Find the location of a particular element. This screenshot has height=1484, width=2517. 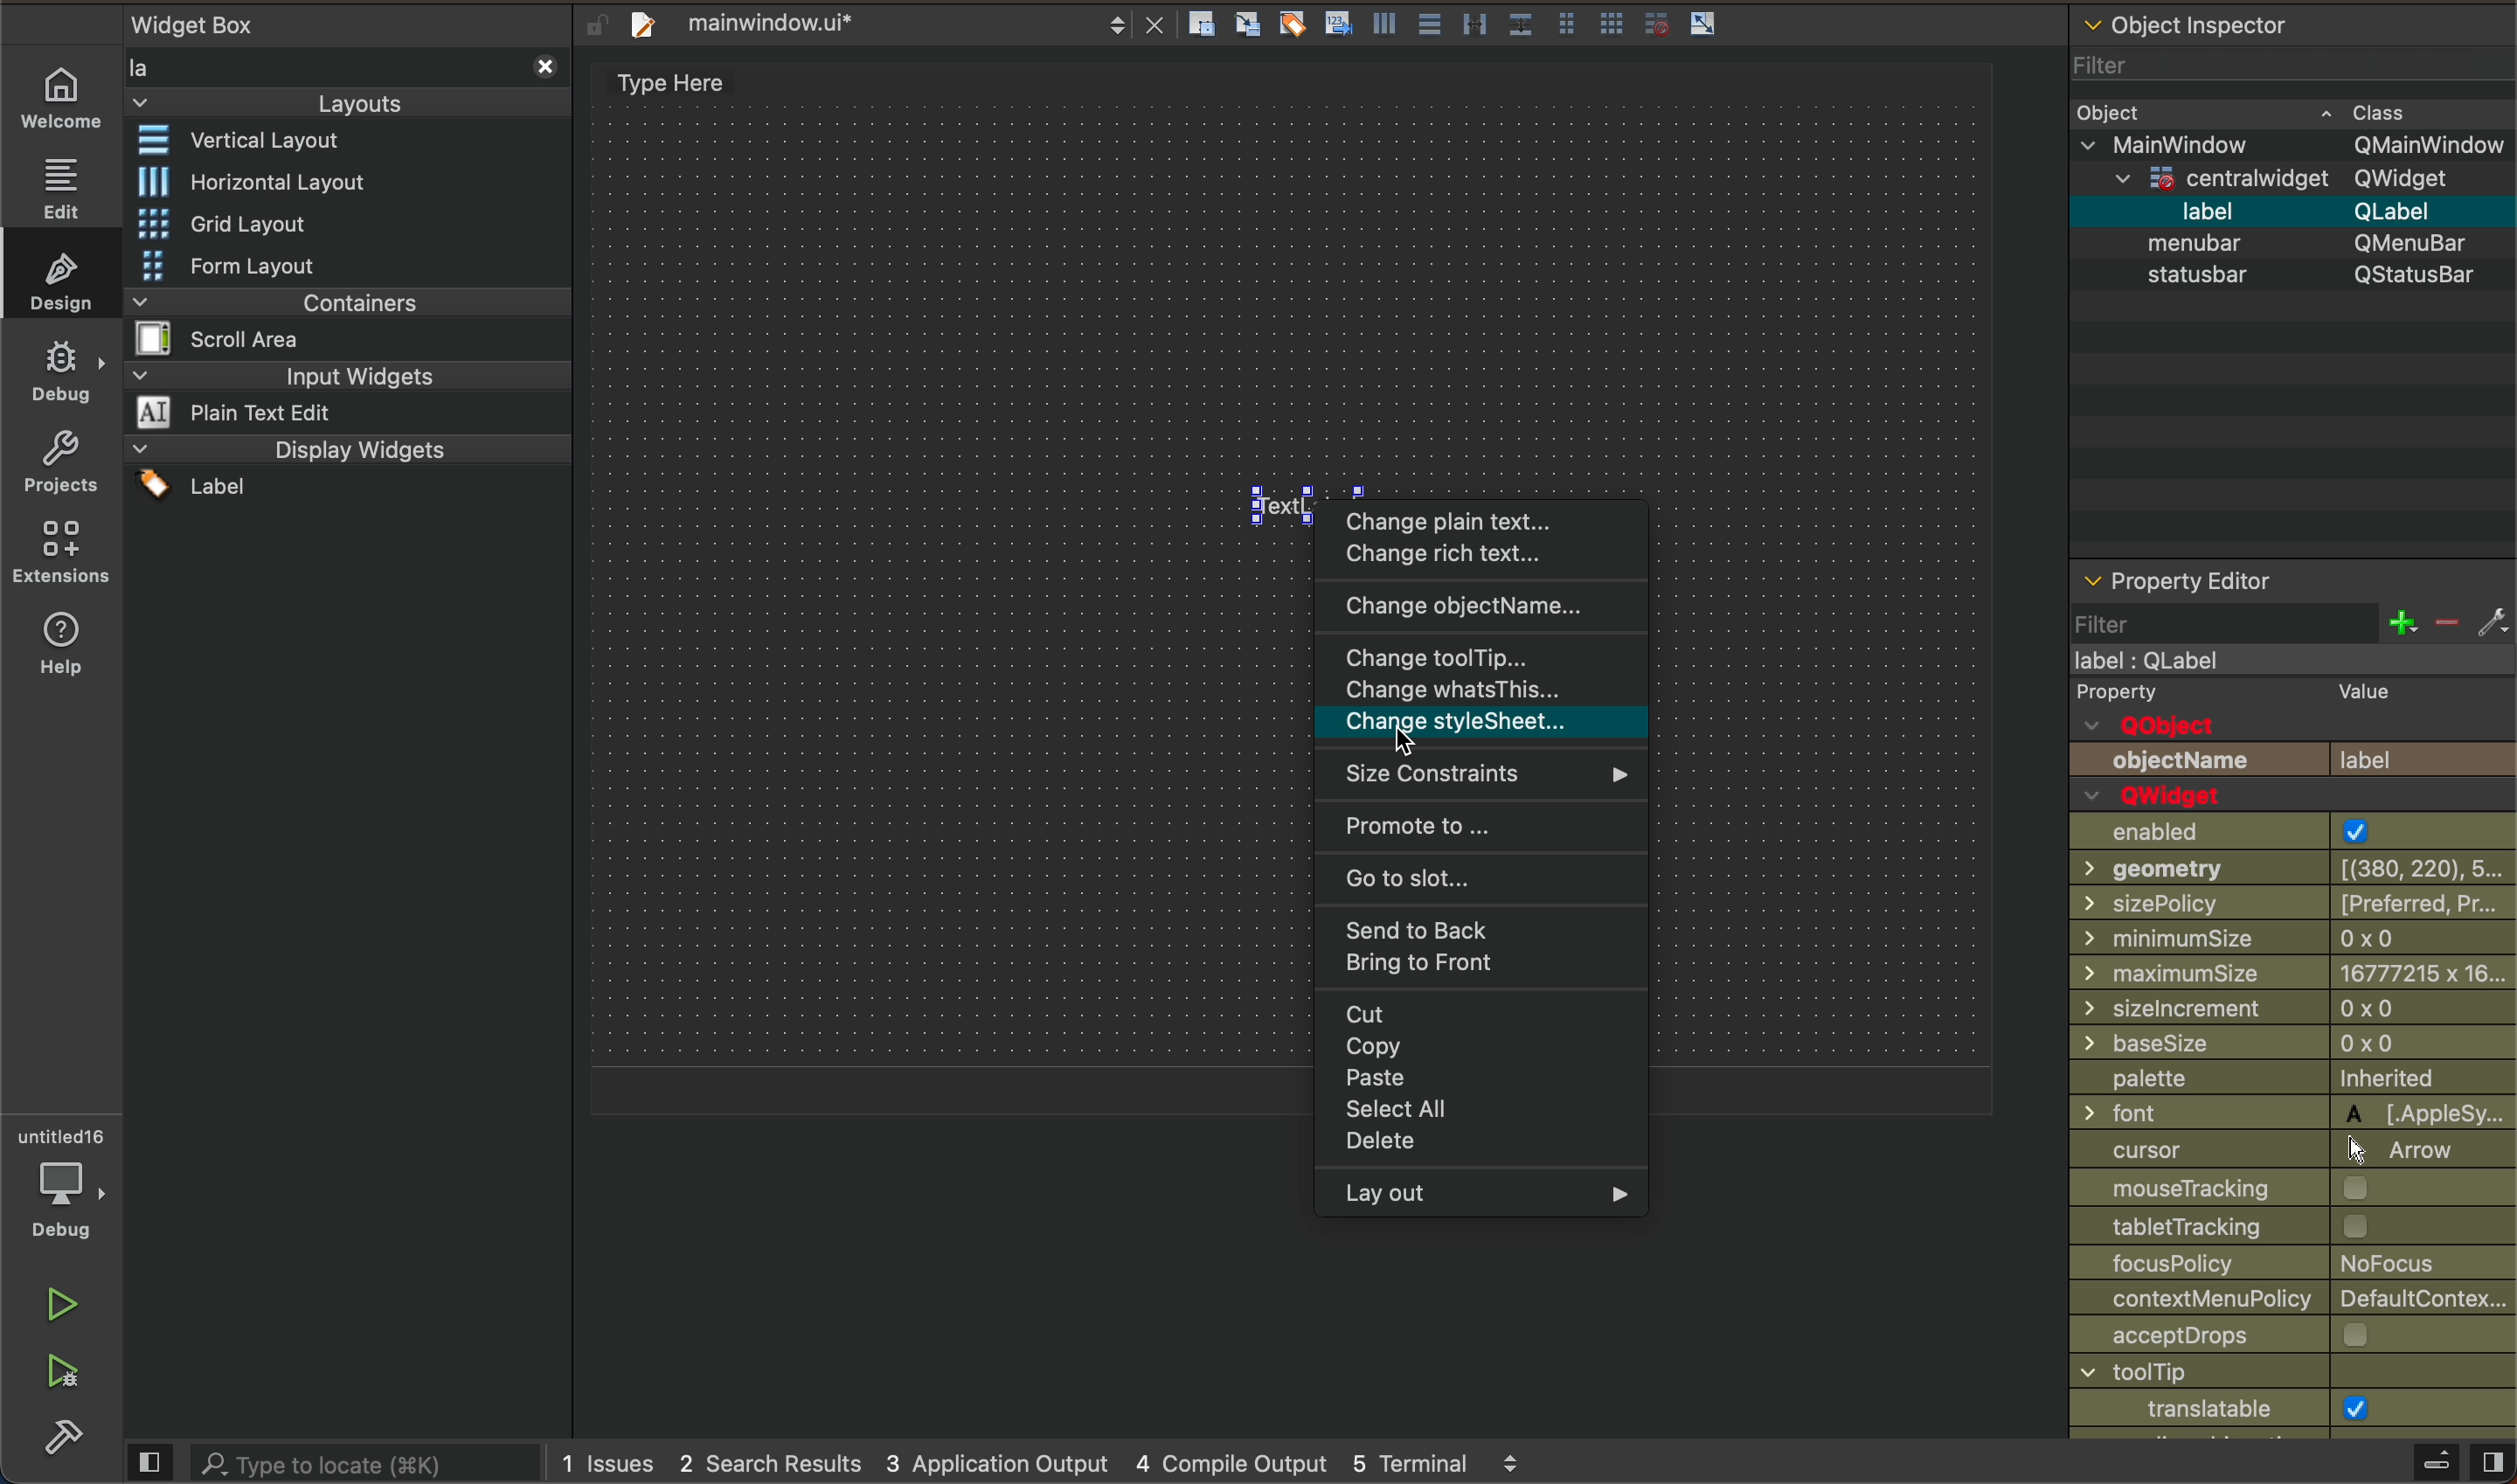

statsubar is located at coordinates (2289, 276).